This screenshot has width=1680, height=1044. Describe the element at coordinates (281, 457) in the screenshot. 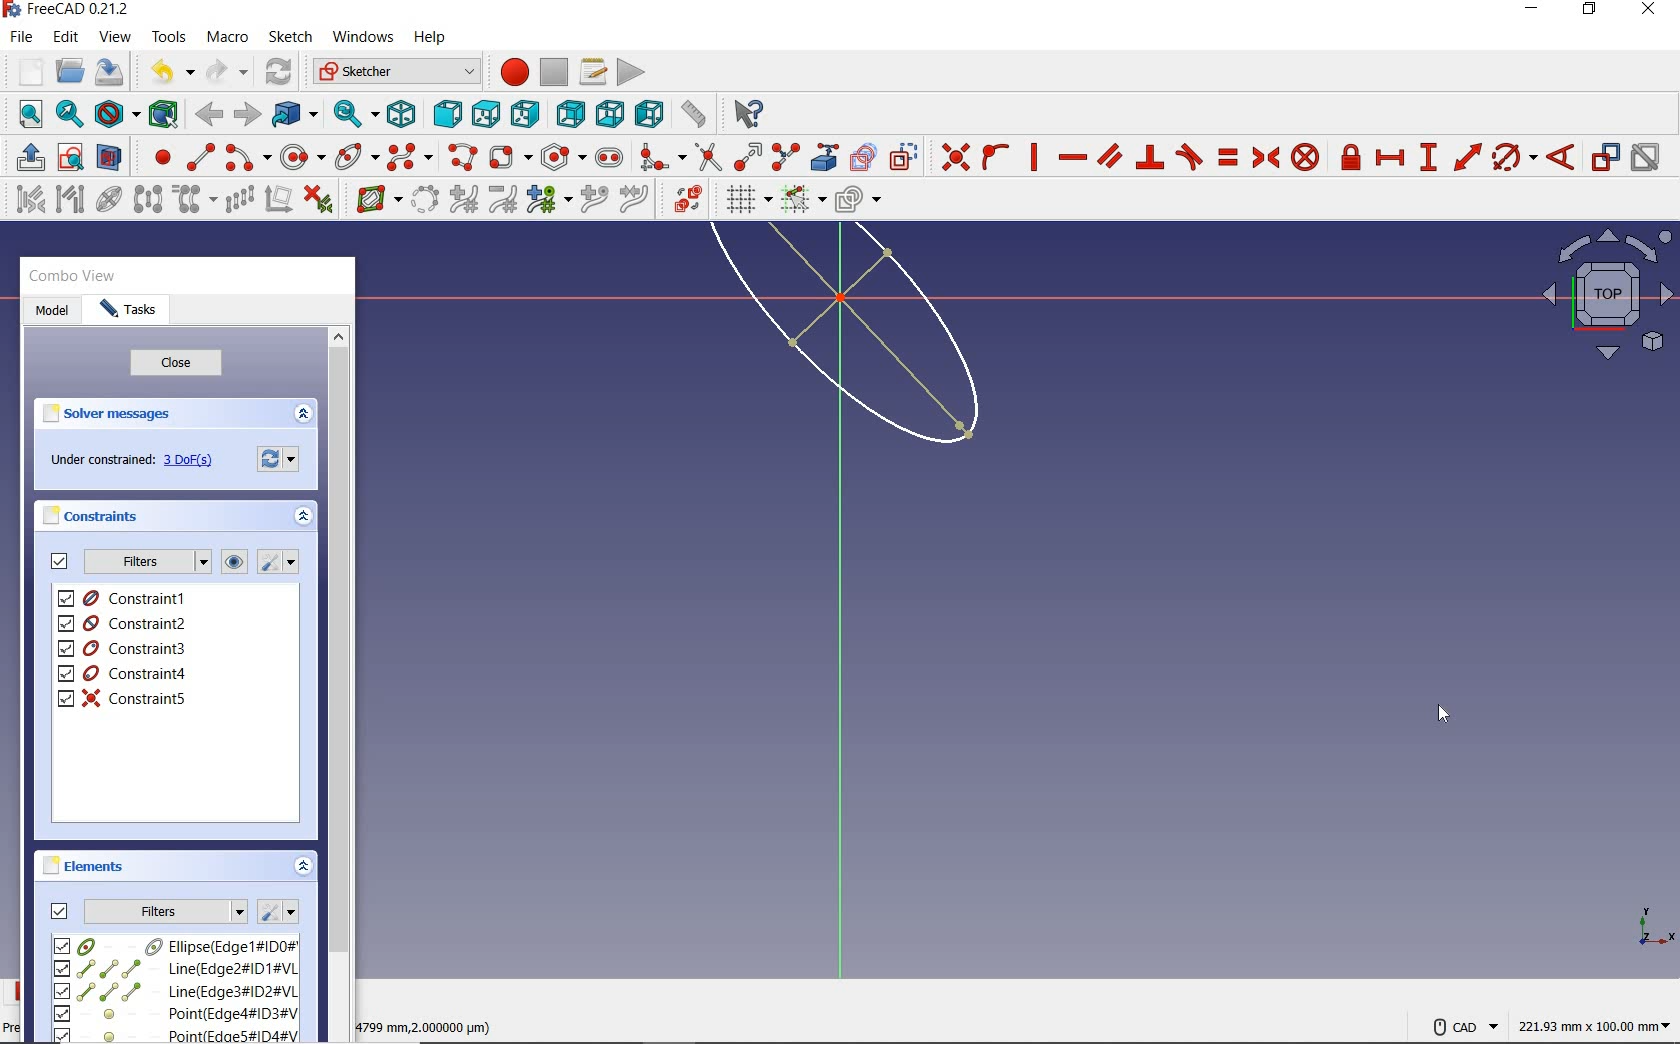

I see `settings` at that location.